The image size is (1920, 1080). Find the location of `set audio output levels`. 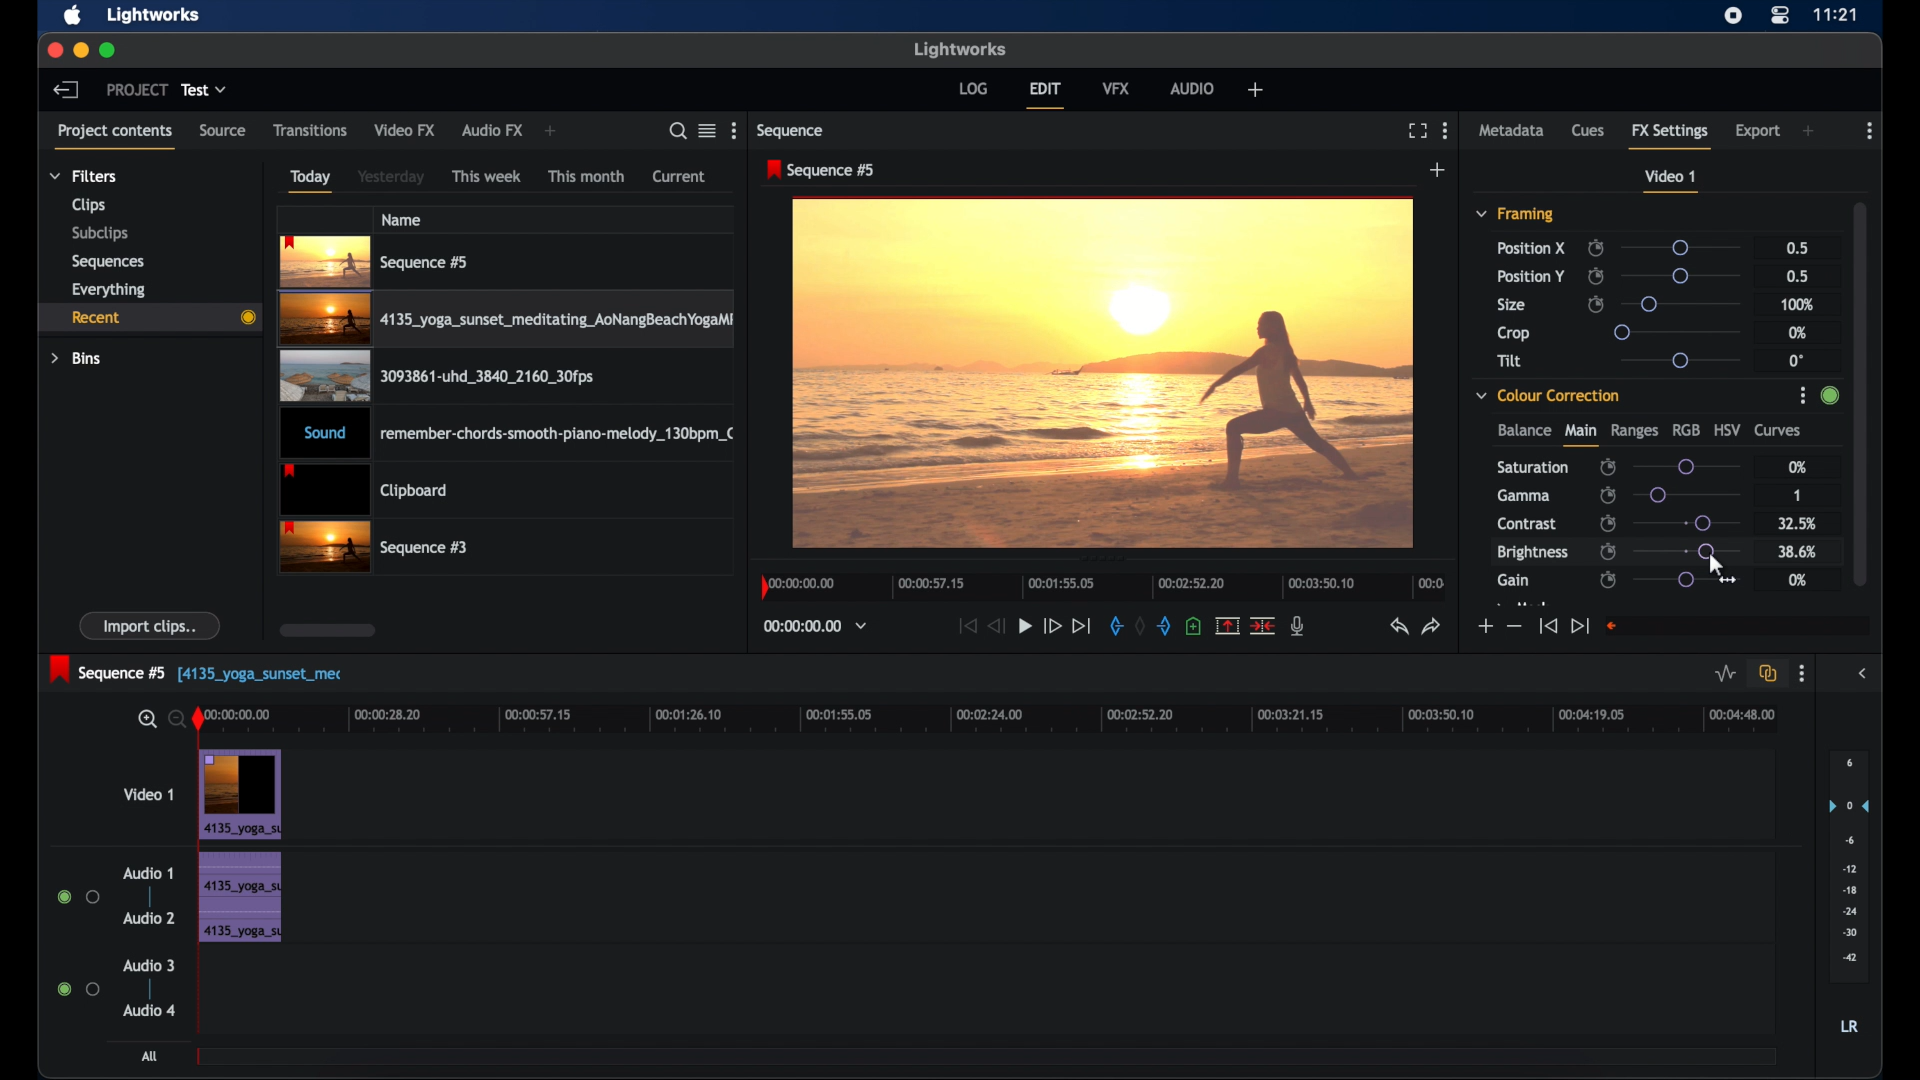

set audio output levels is located at coordinates (1849, 864).